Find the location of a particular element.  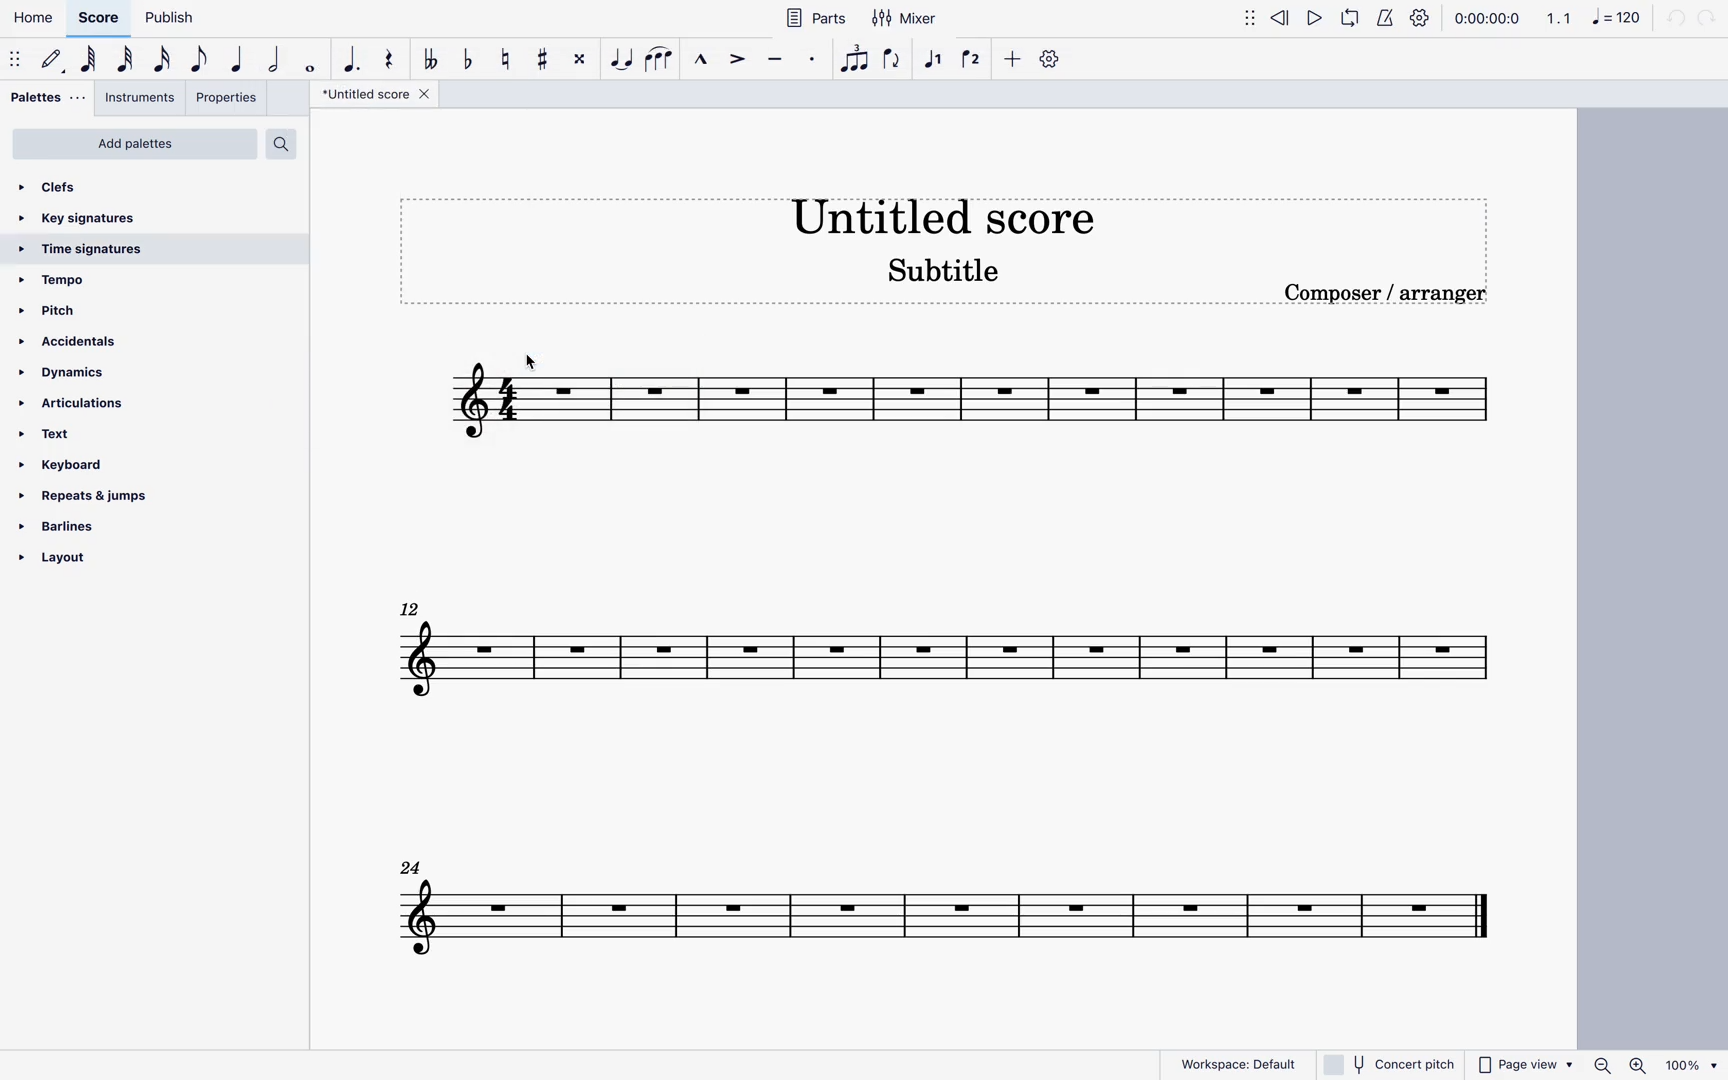

review is located at coordinates (1281, 16).